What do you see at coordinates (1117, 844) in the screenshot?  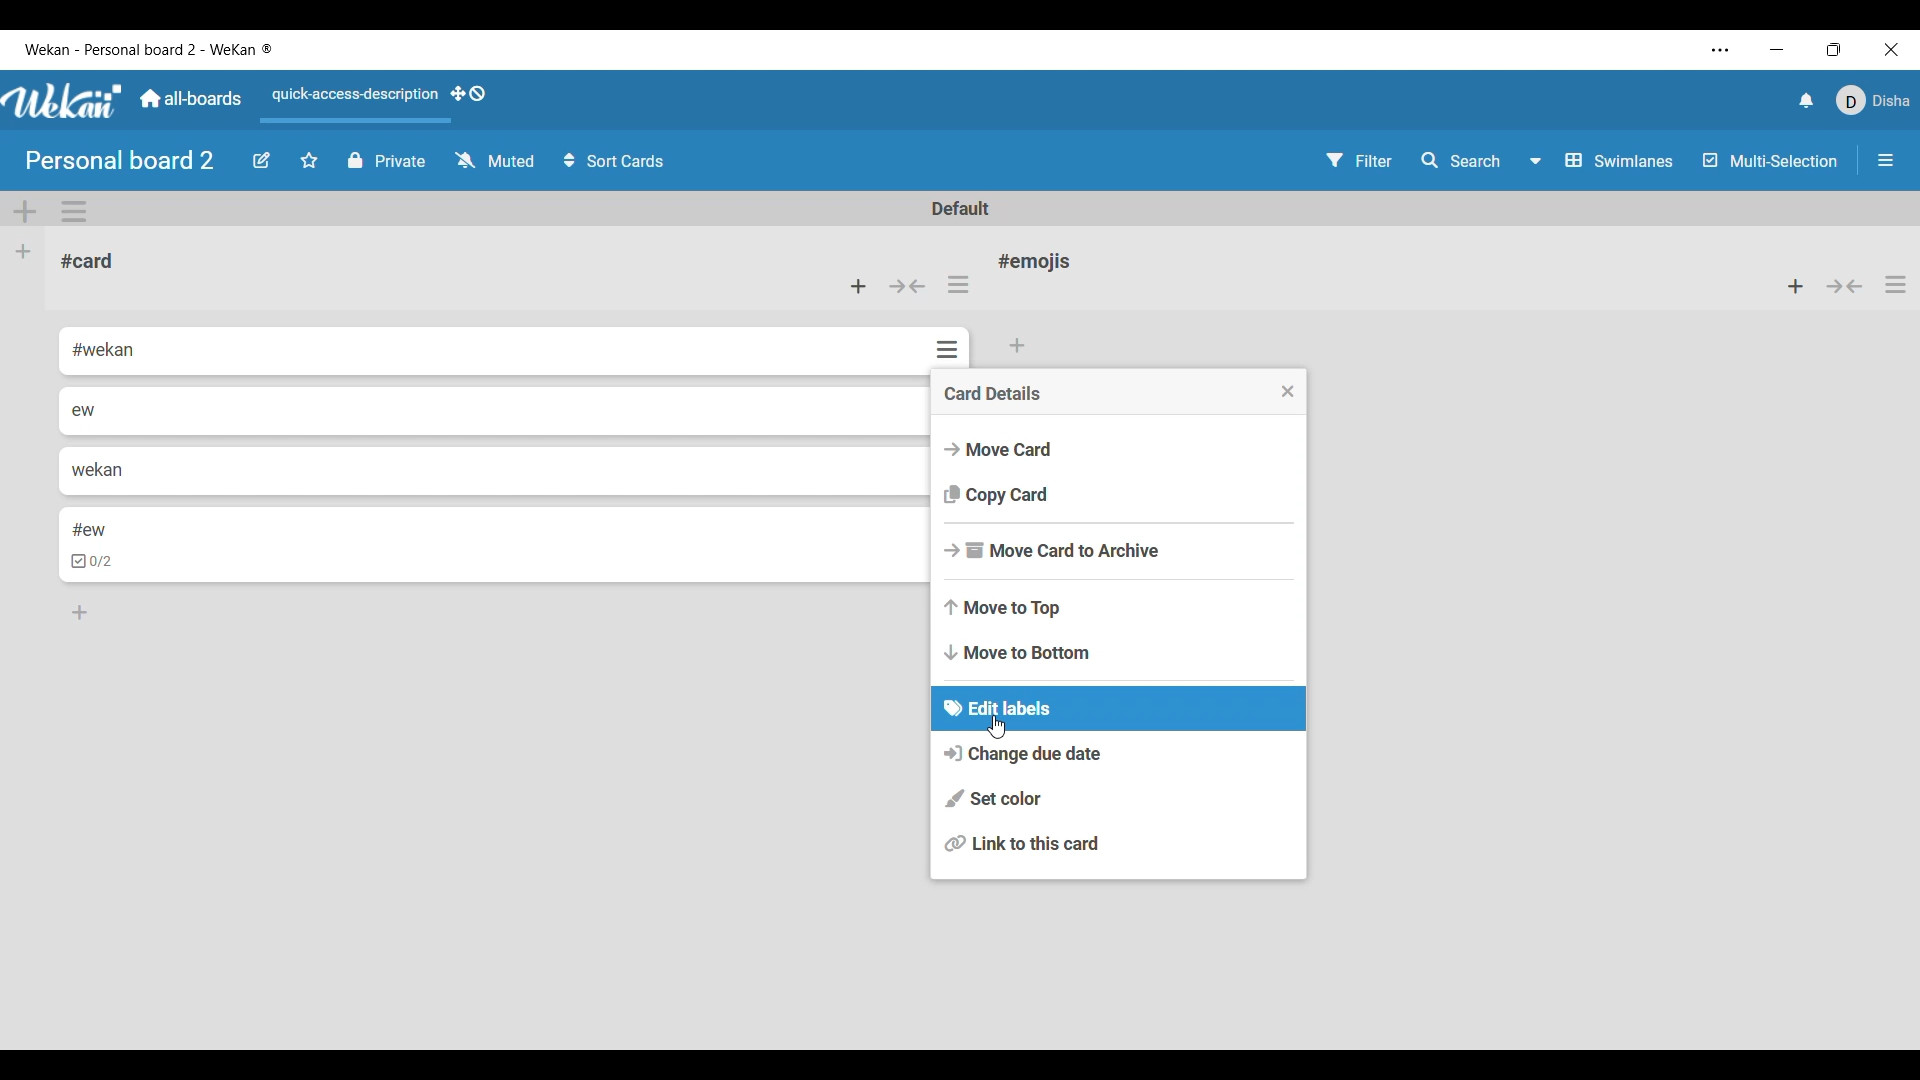 I see `Link to this card` at bounding box center [1117, 844].